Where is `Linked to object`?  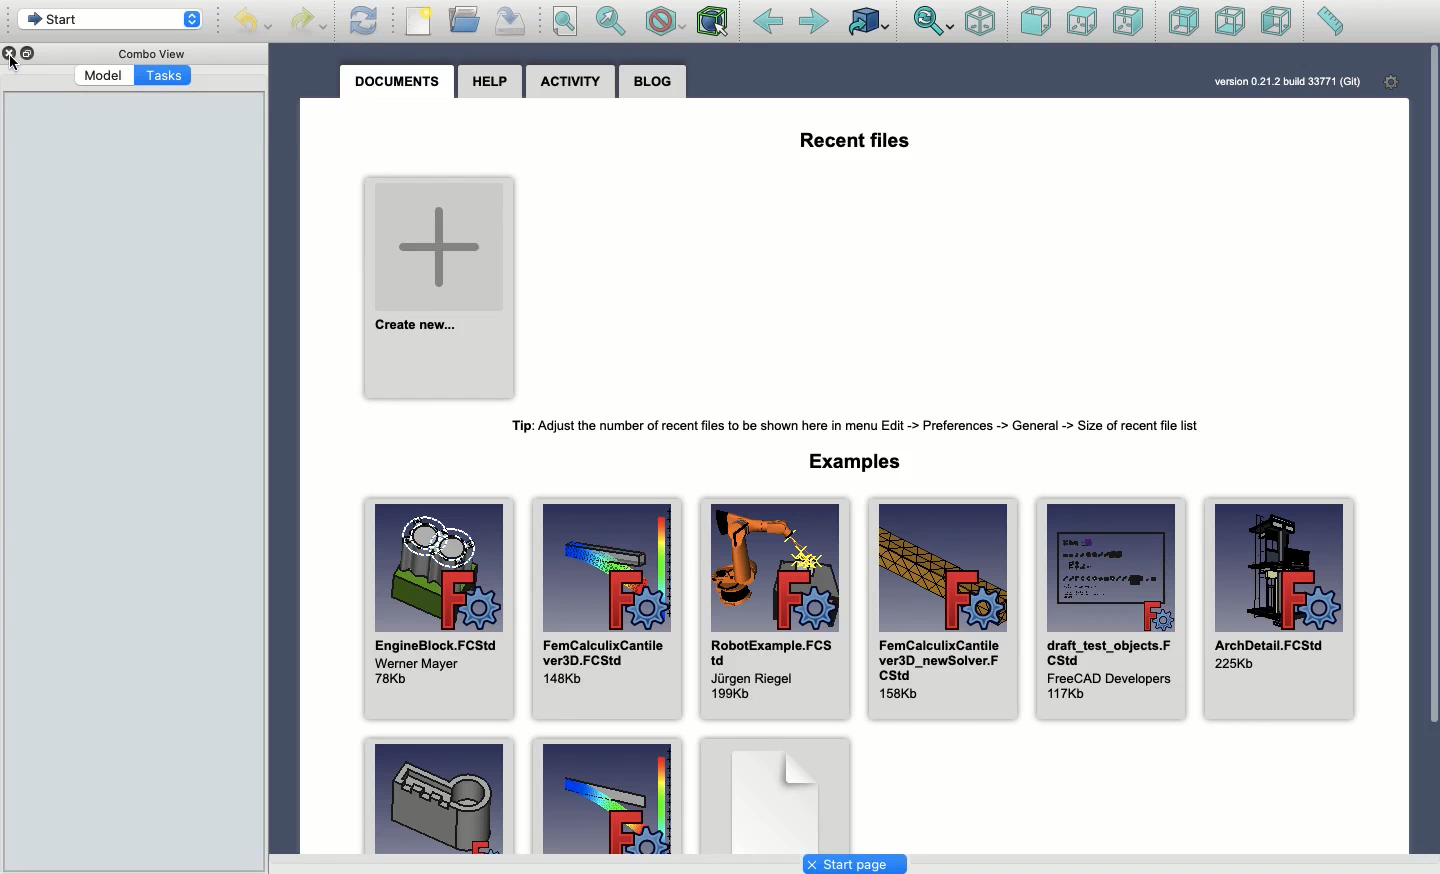 Linked to object is located at coordinates (868, 21).